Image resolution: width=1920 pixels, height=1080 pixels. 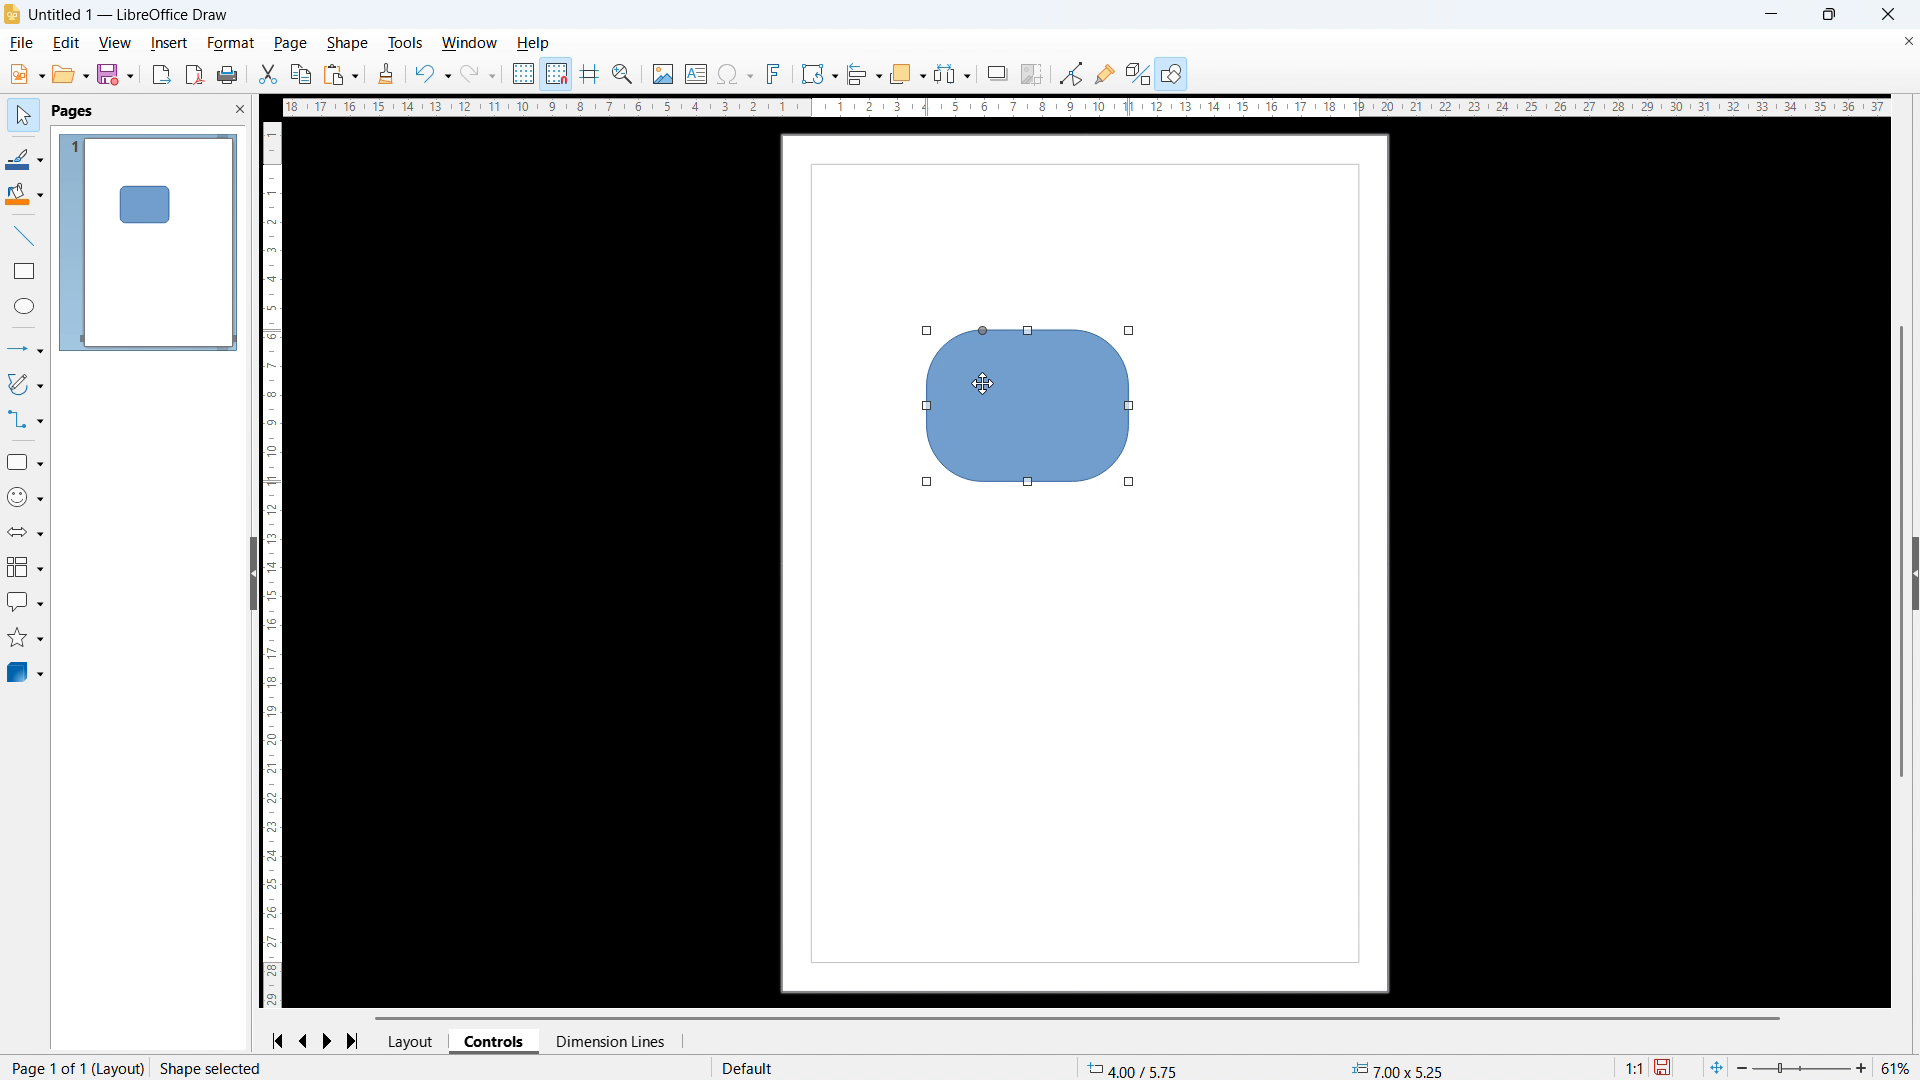 I want to click on Horizontal ruler , so click(x=1080, y=107).